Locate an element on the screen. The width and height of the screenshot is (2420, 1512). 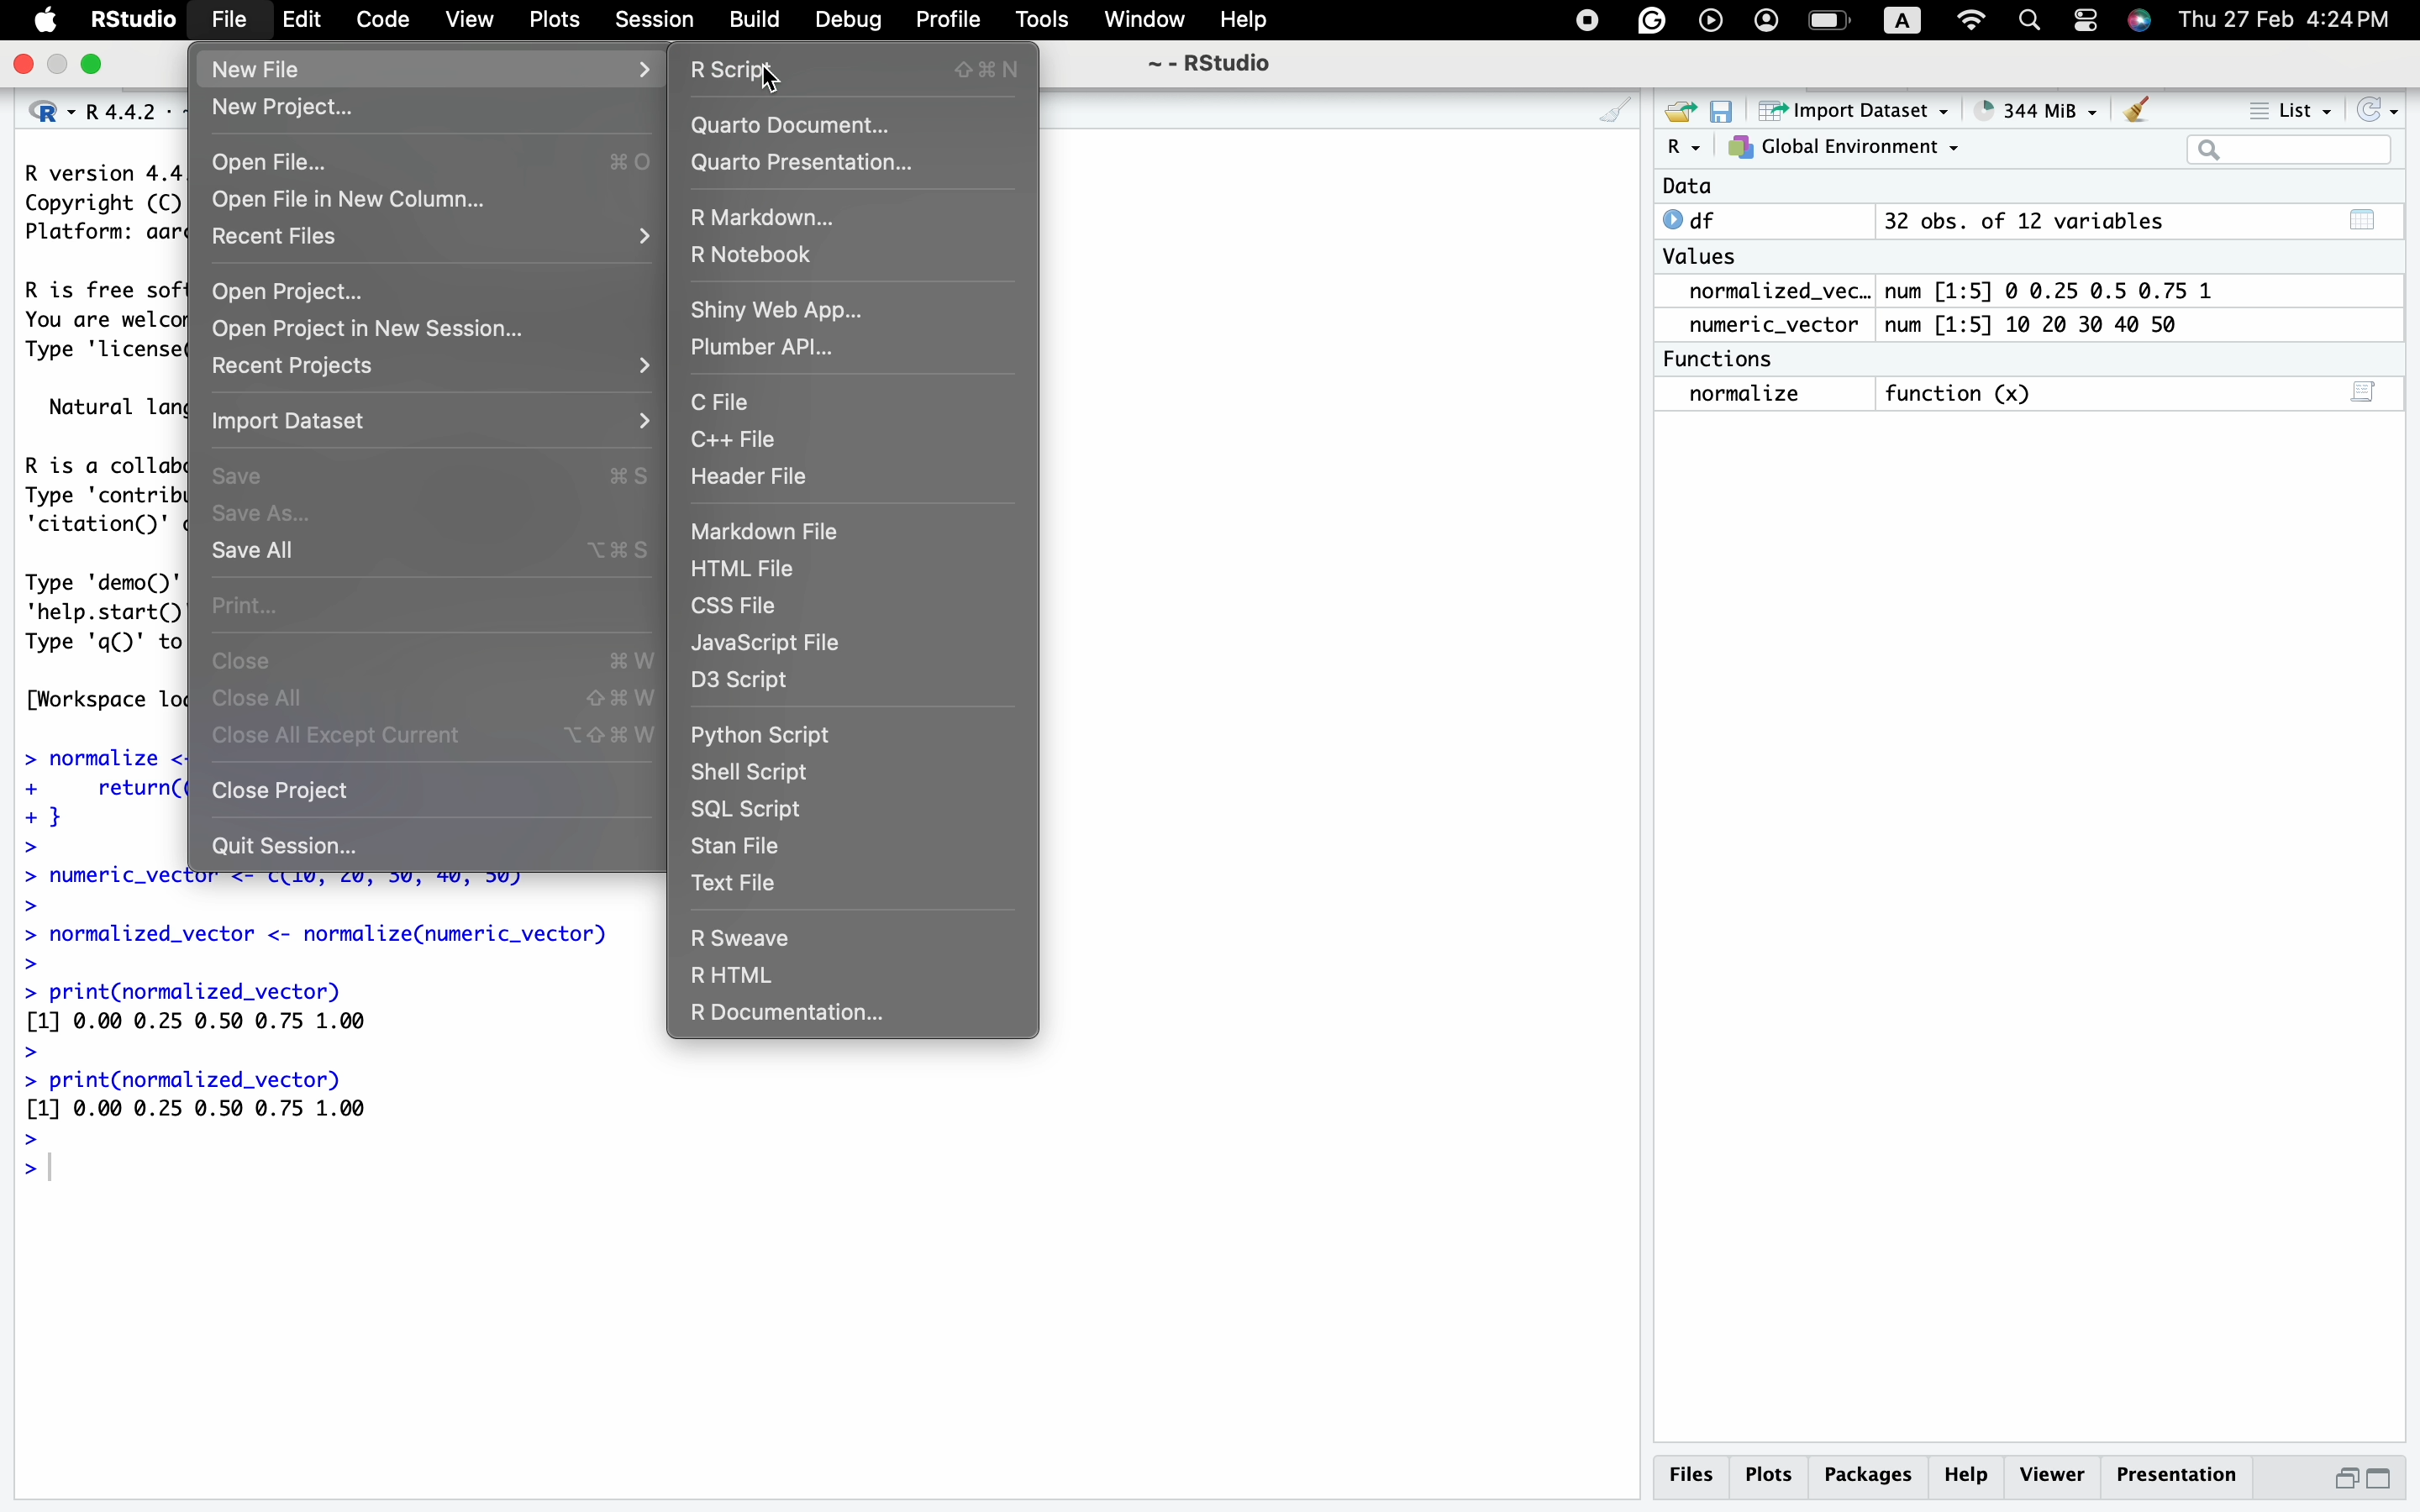
Data
O df 32 obs. of 12 variables
Values
normalized_vec.. num [1:5] @ 0.25 0.5 0.75 1
numeric_vector num [1:5] 10 20 30 40 50
Functions
normalize function (x) is located at coordinates (1950, 308).